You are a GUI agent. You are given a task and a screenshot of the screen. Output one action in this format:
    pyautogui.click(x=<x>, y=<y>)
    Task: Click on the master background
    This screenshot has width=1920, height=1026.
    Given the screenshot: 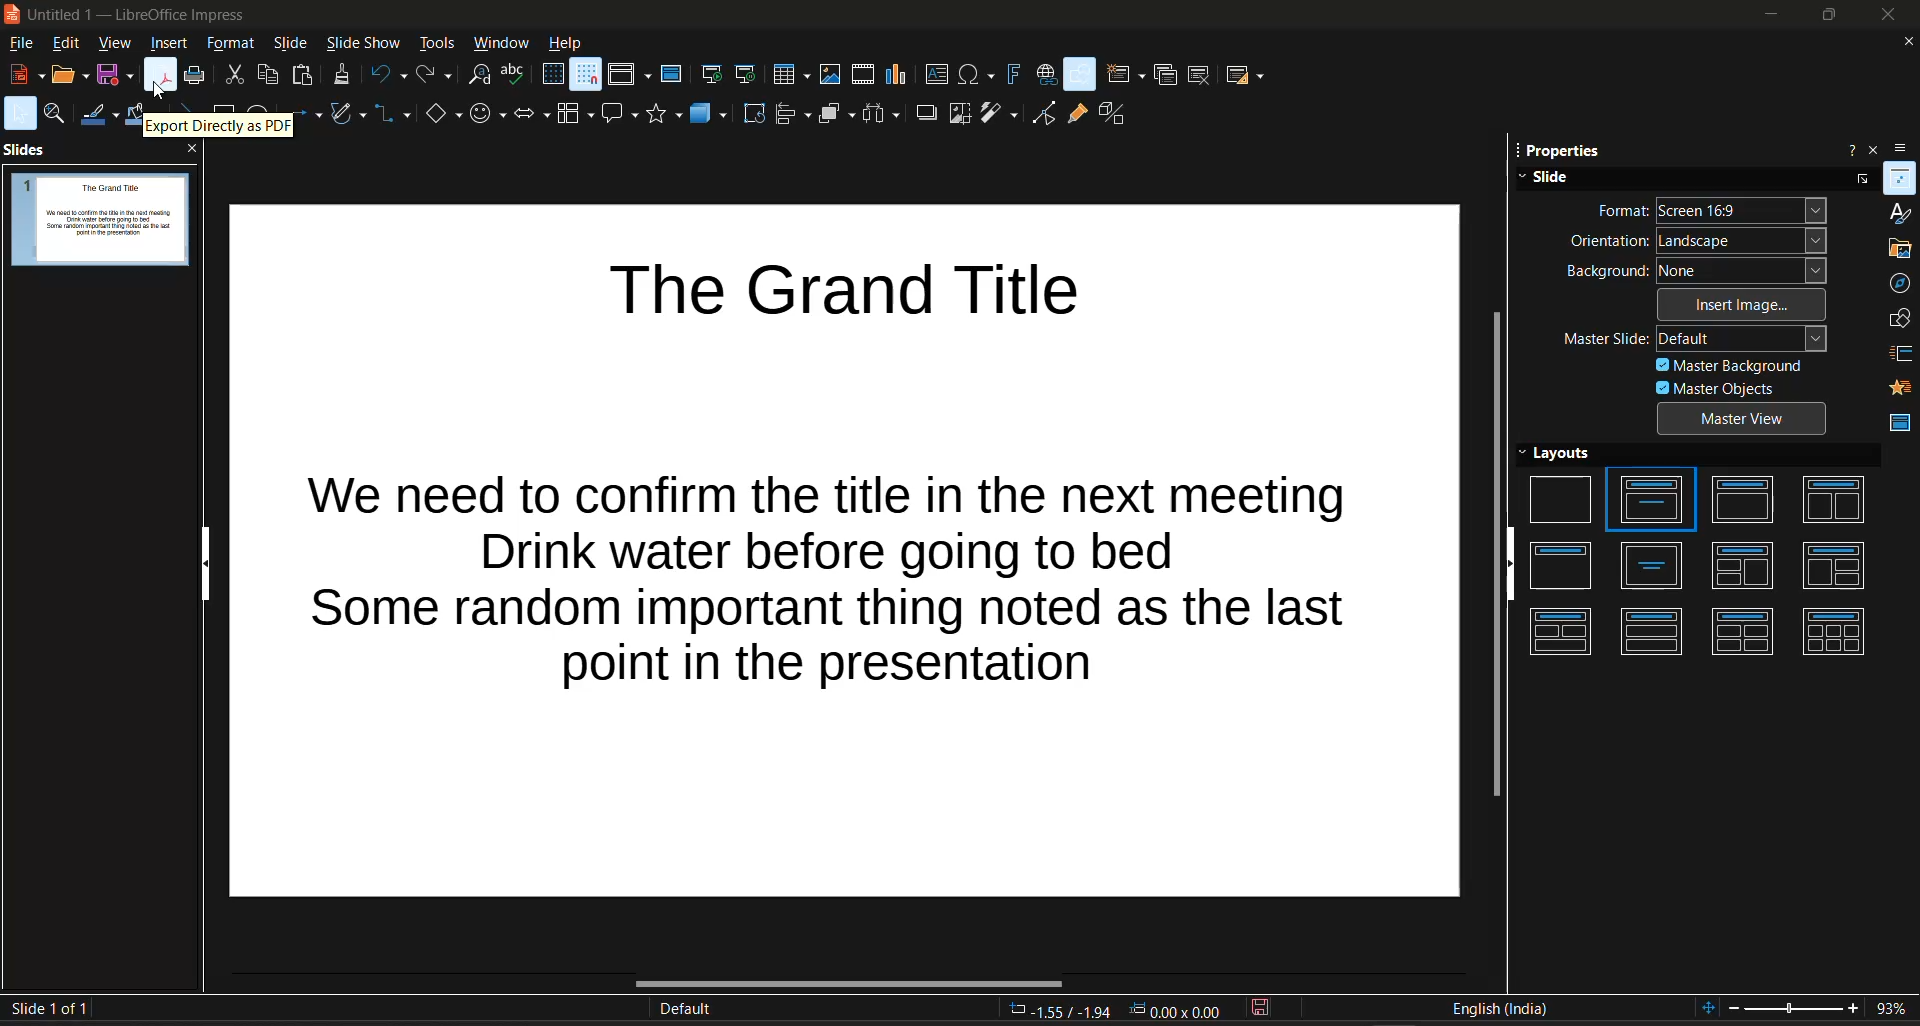 What is the action you would take?
    pyautogui.click(x=1728, y=365)
    